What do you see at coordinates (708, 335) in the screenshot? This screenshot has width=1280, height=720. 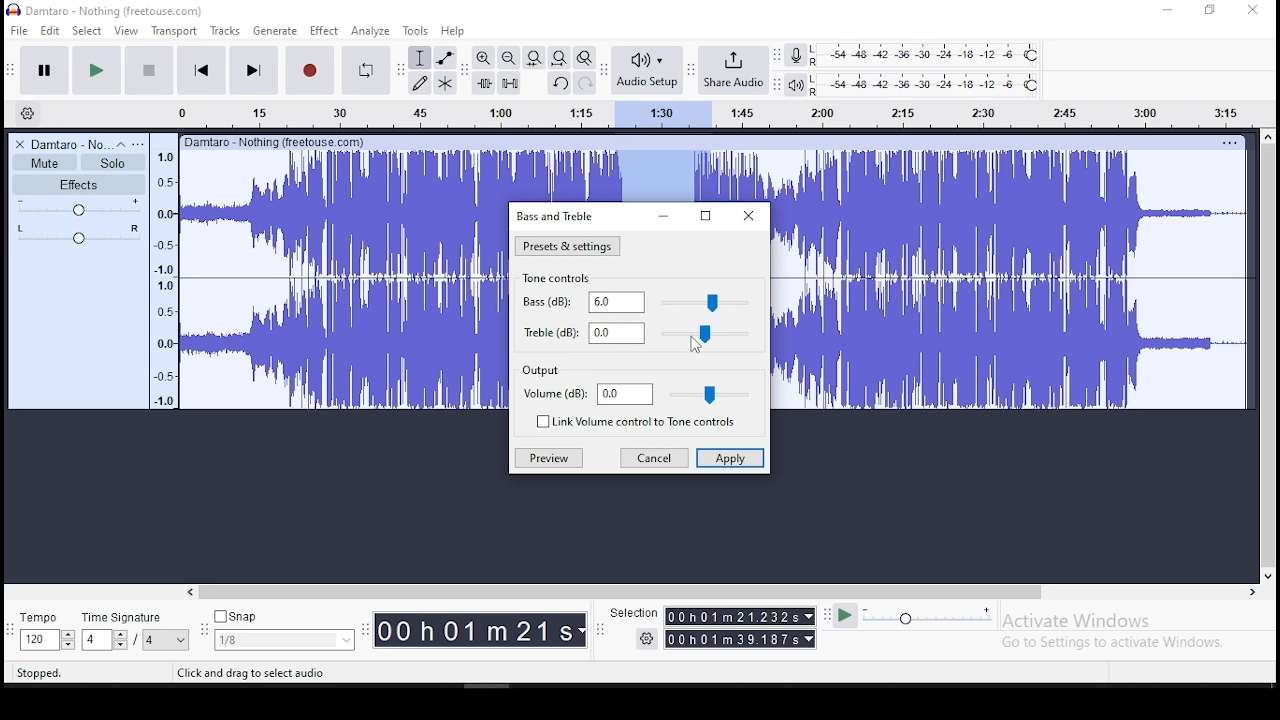 I see `control` at bounding box center [708, 335].